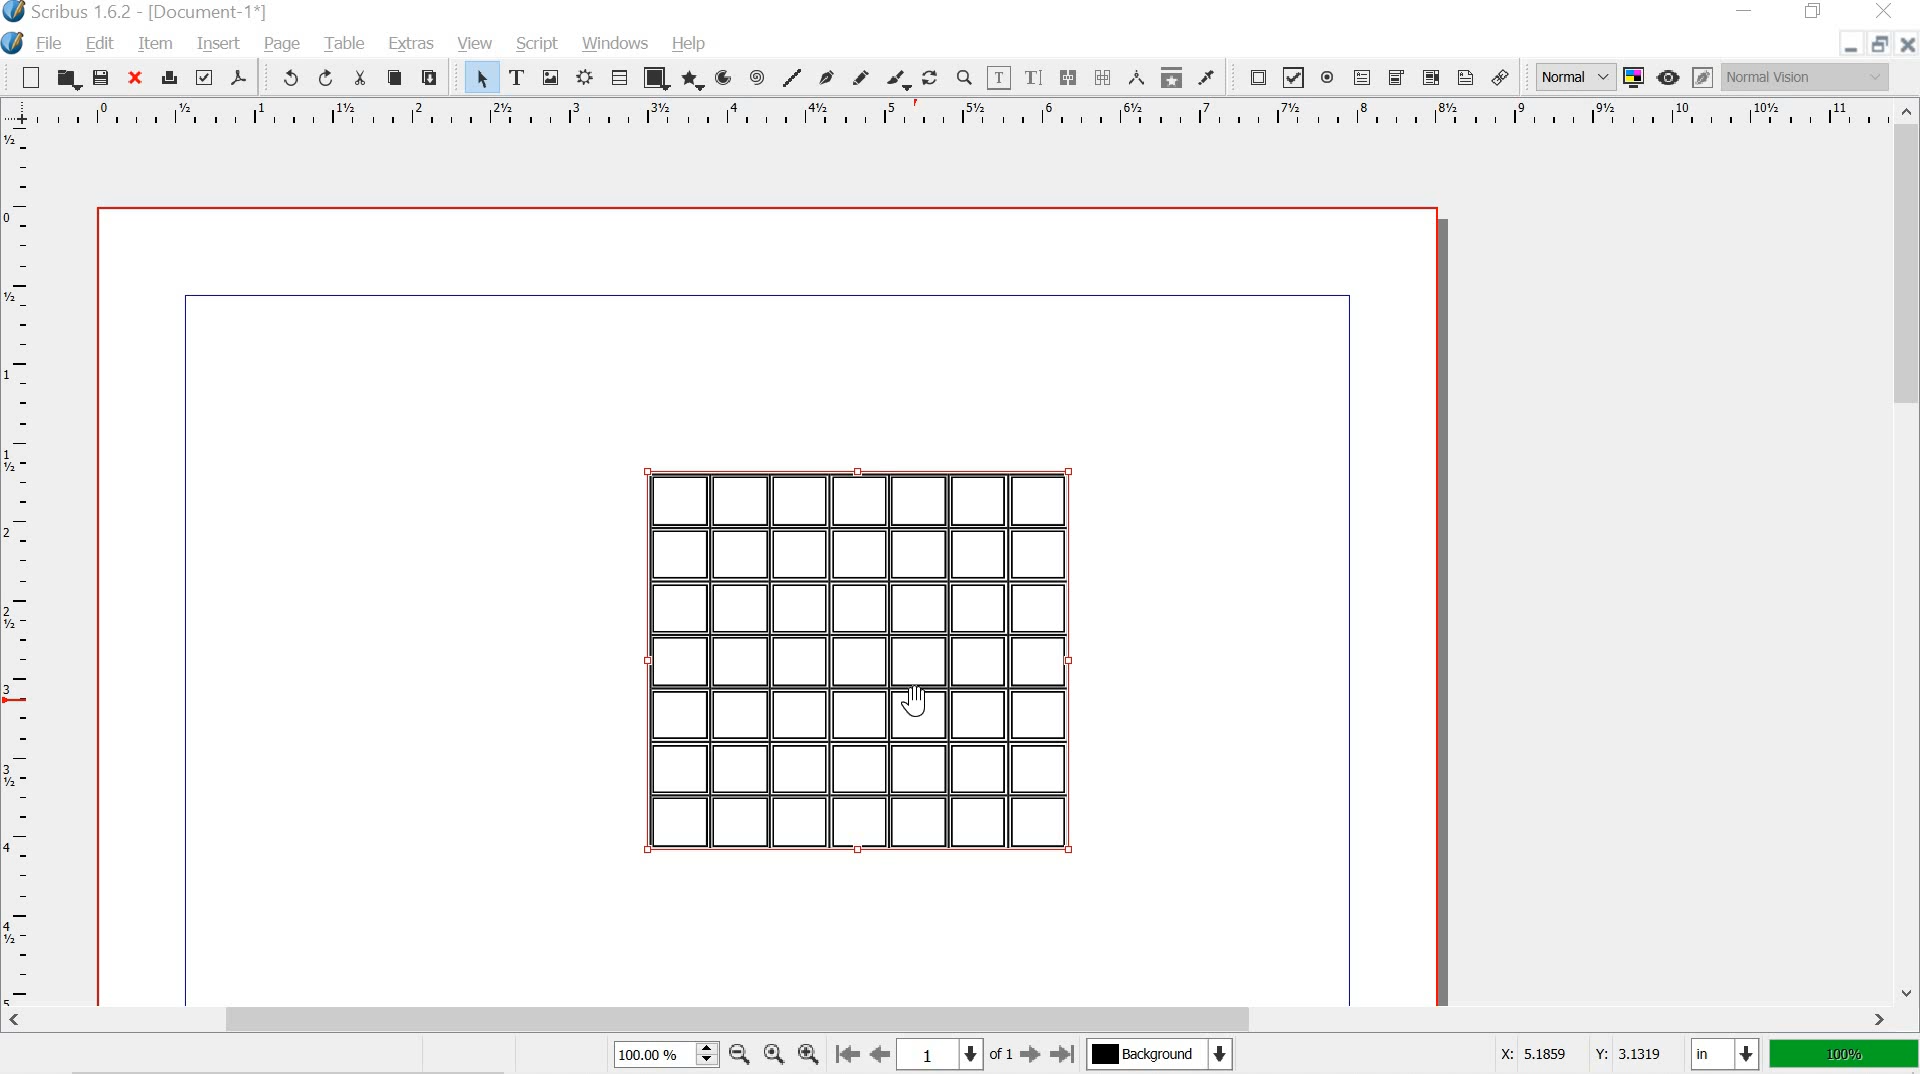 The height and width of the screenshot is (1074, 1920). What do you see at coordinates (919, 702) in the screenshot?
I see `cursor` at bounding box center [919, 702].